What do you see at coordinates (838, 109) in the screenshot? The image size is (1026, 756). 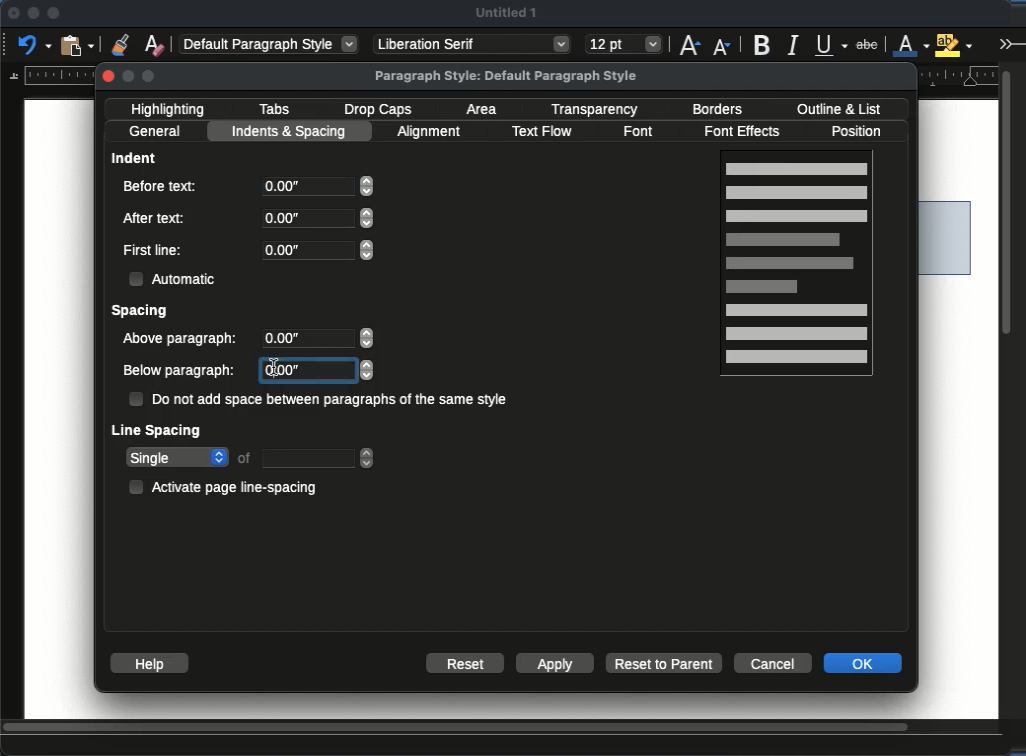 I see `outline` at bounding box center [838, 109].